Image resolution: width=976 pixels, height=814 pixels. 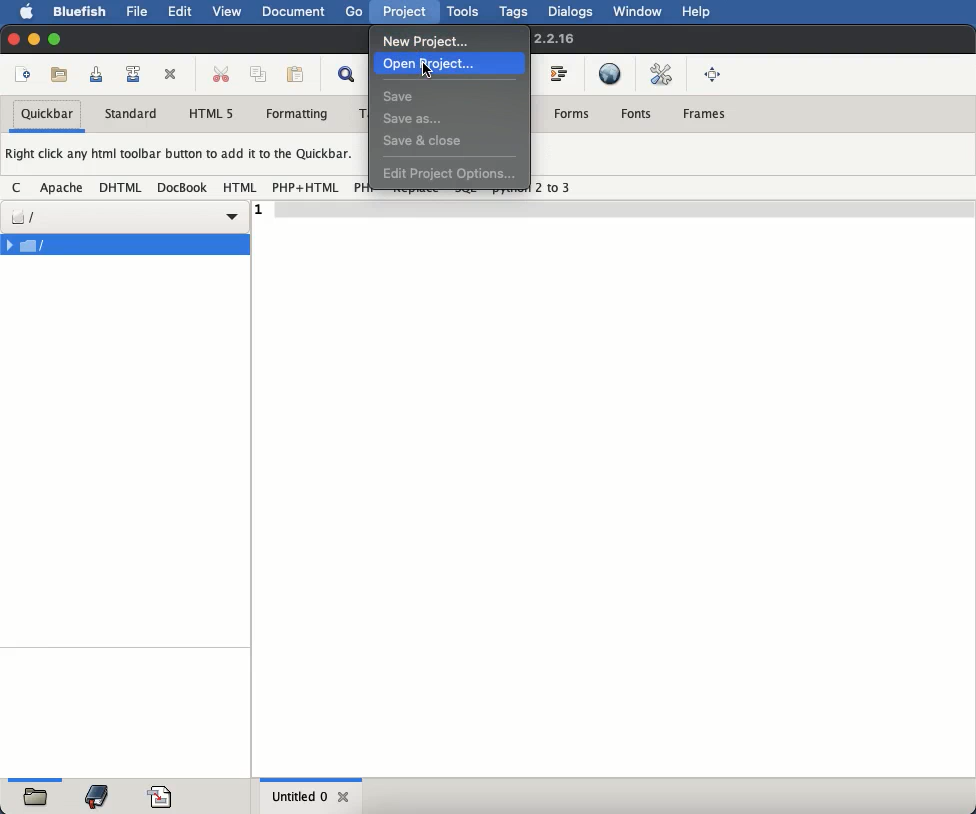 I want to click on save, so click(x=400, y=95).